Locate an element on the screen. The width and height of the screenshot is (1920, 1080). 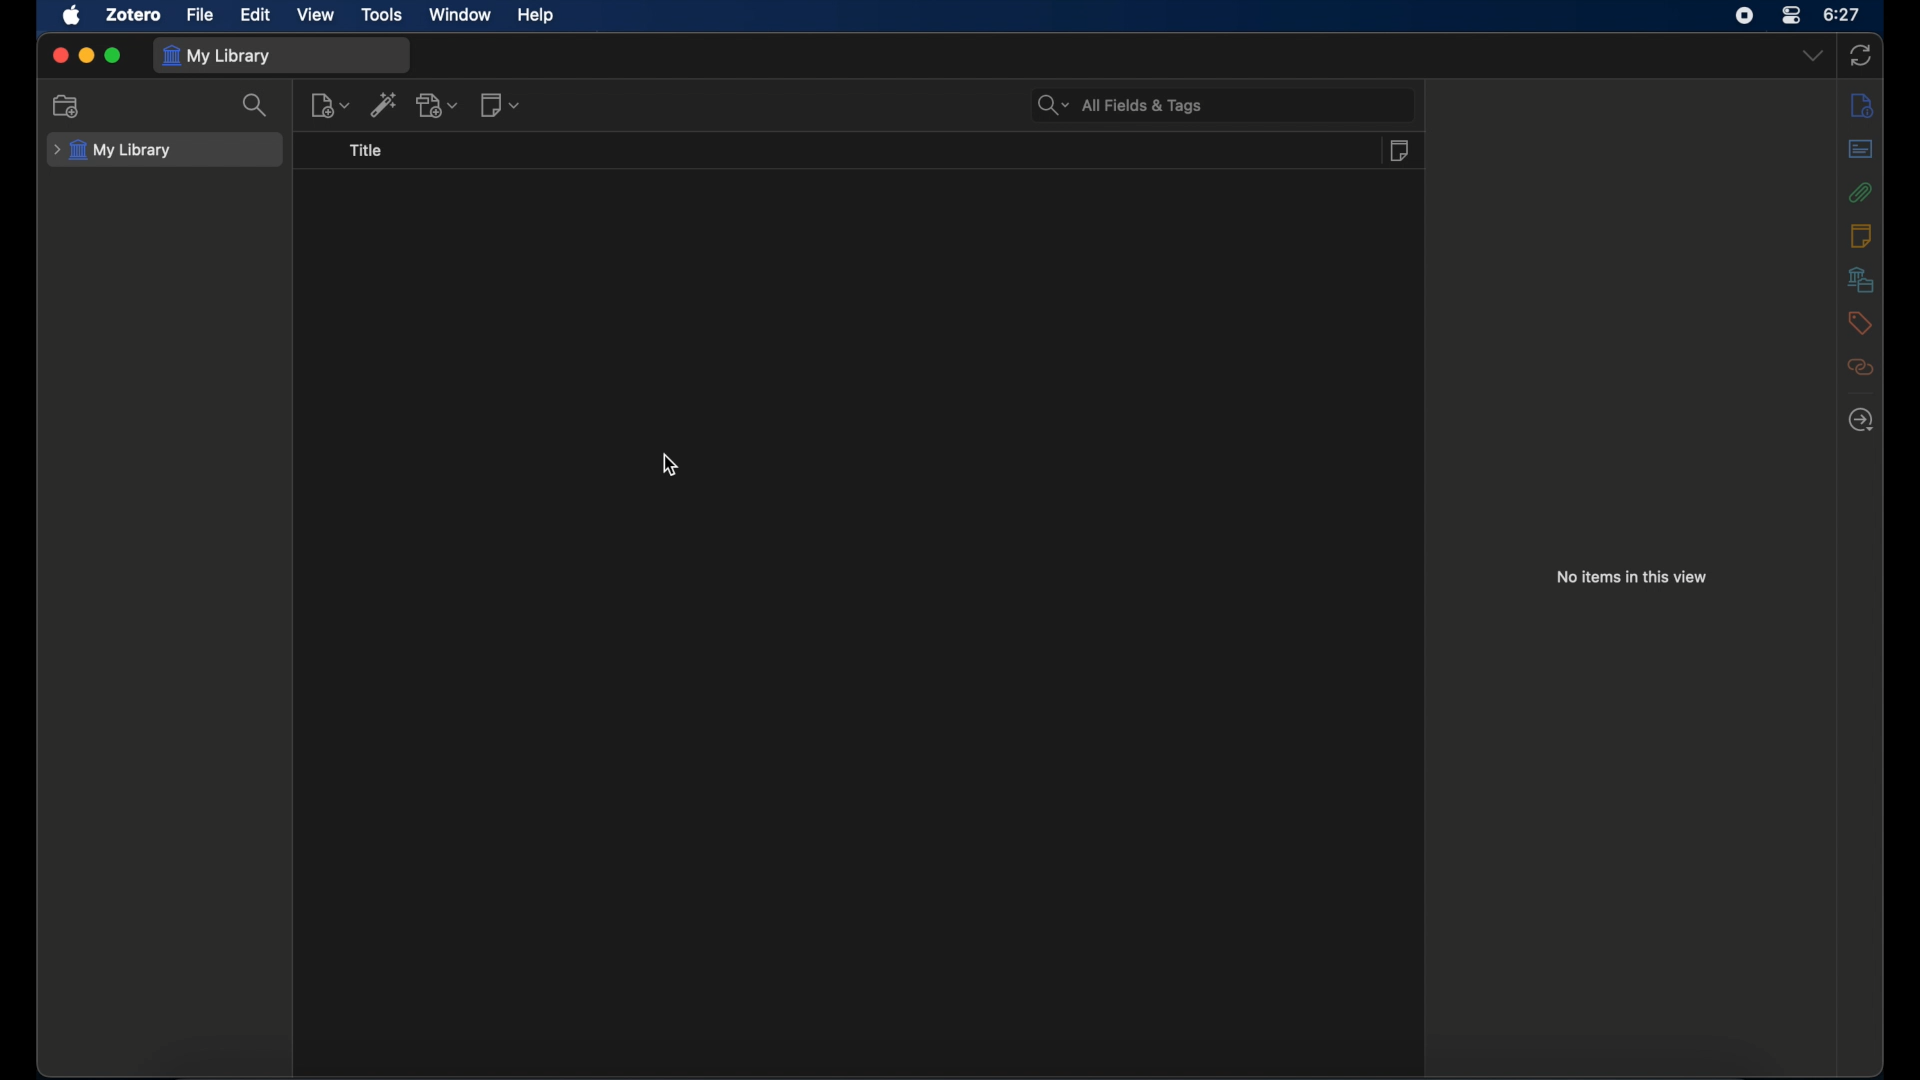
locate is located at coordinates (1861, 419).